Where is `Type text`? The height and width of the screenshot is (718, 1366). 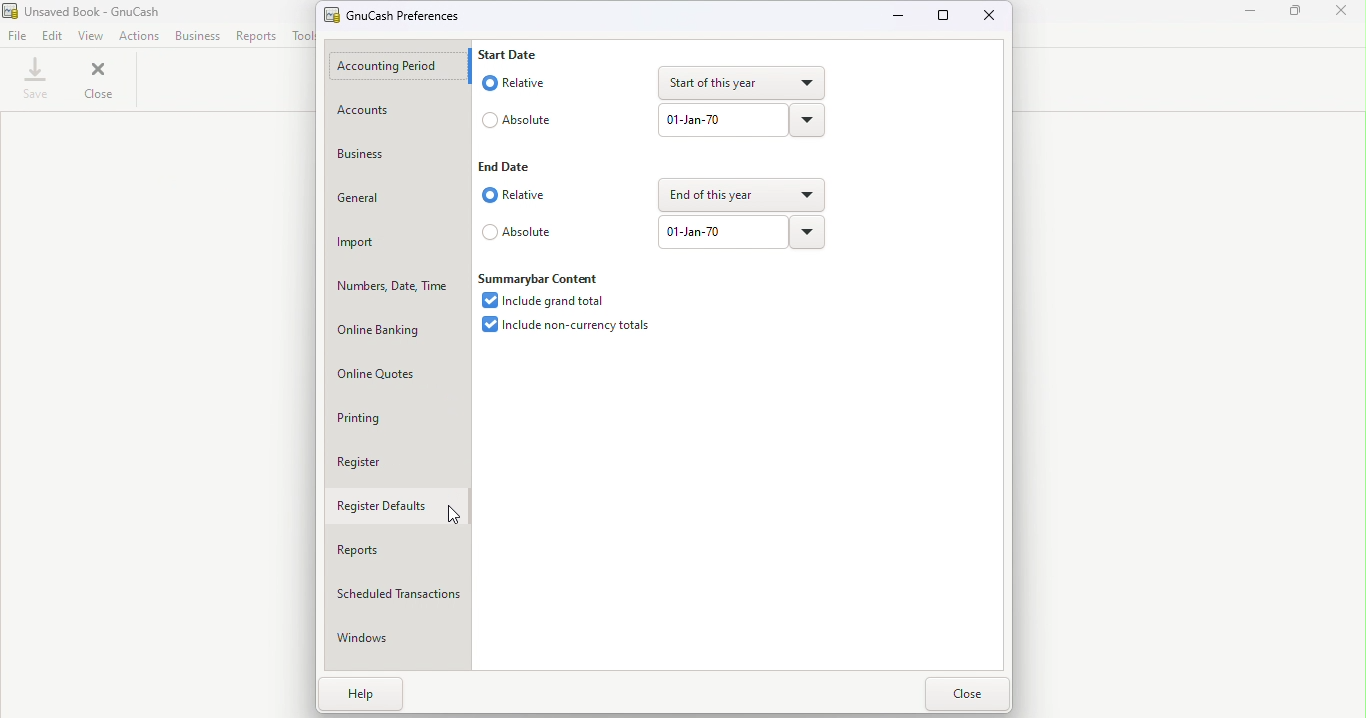 Type text is located at coordinates (723, 232).